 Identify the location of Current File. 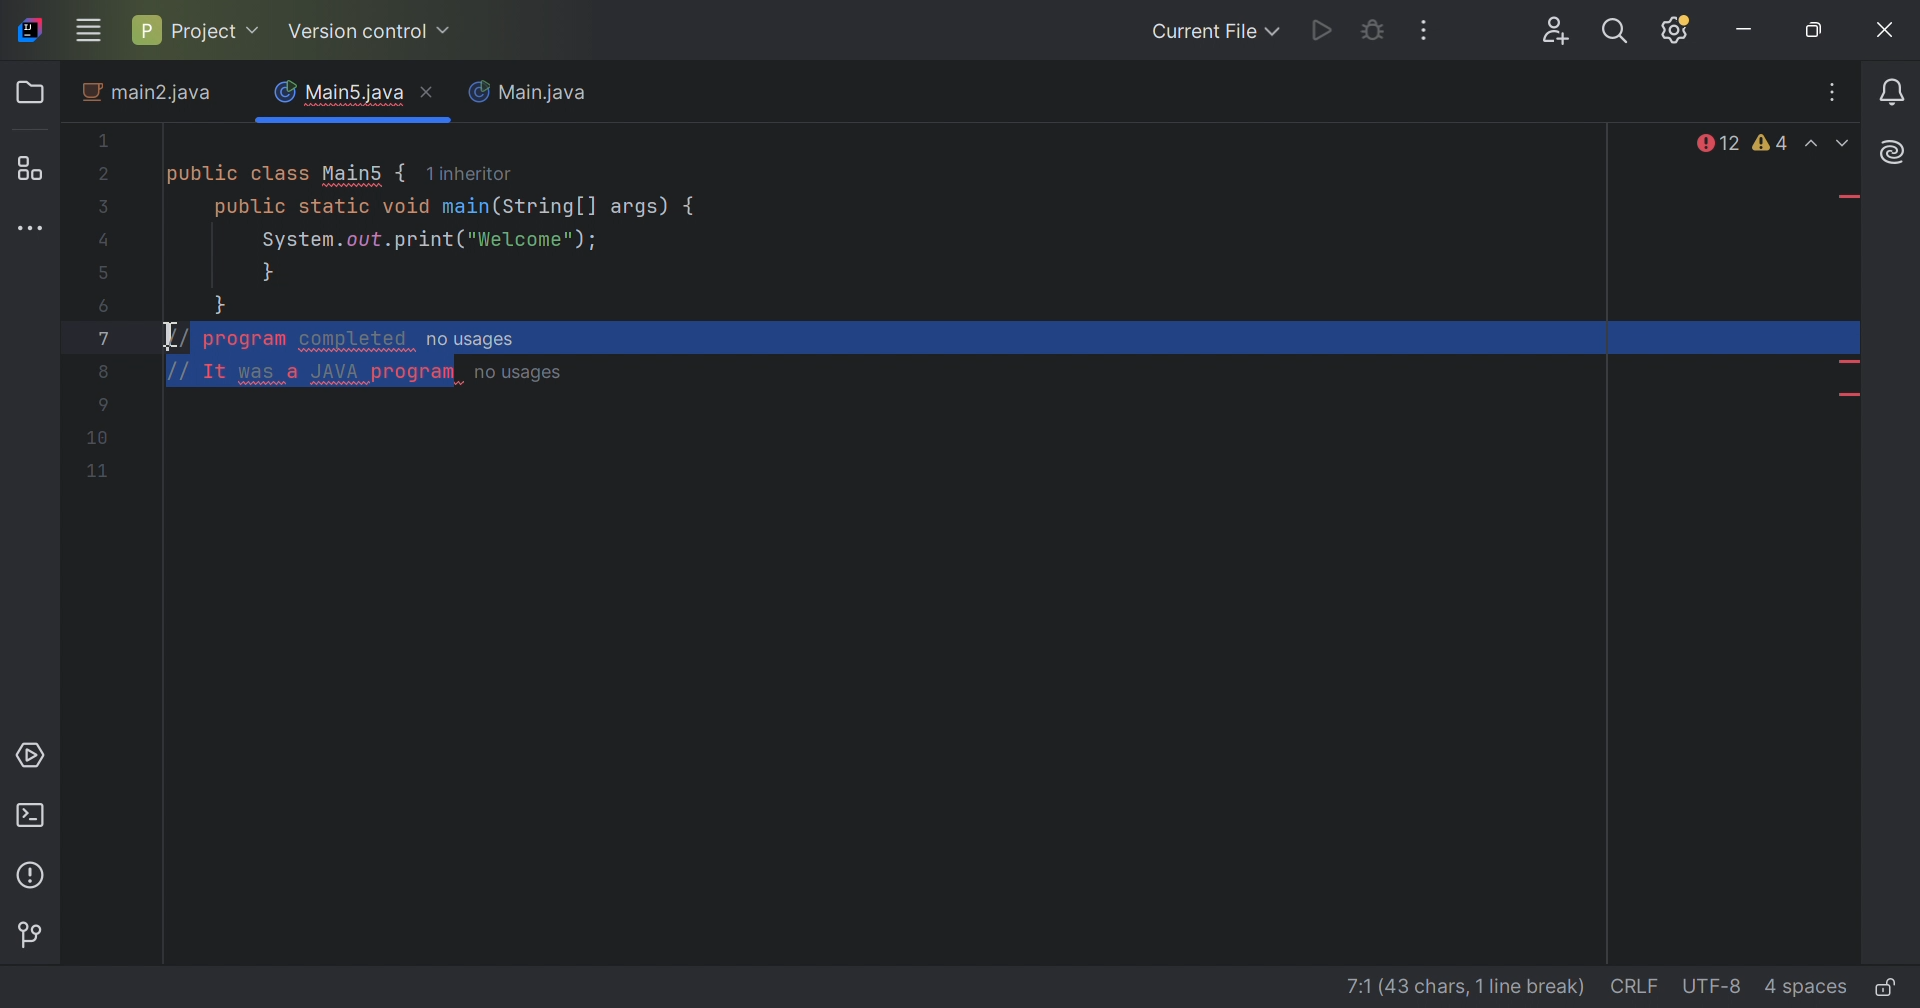
(1216, 32).